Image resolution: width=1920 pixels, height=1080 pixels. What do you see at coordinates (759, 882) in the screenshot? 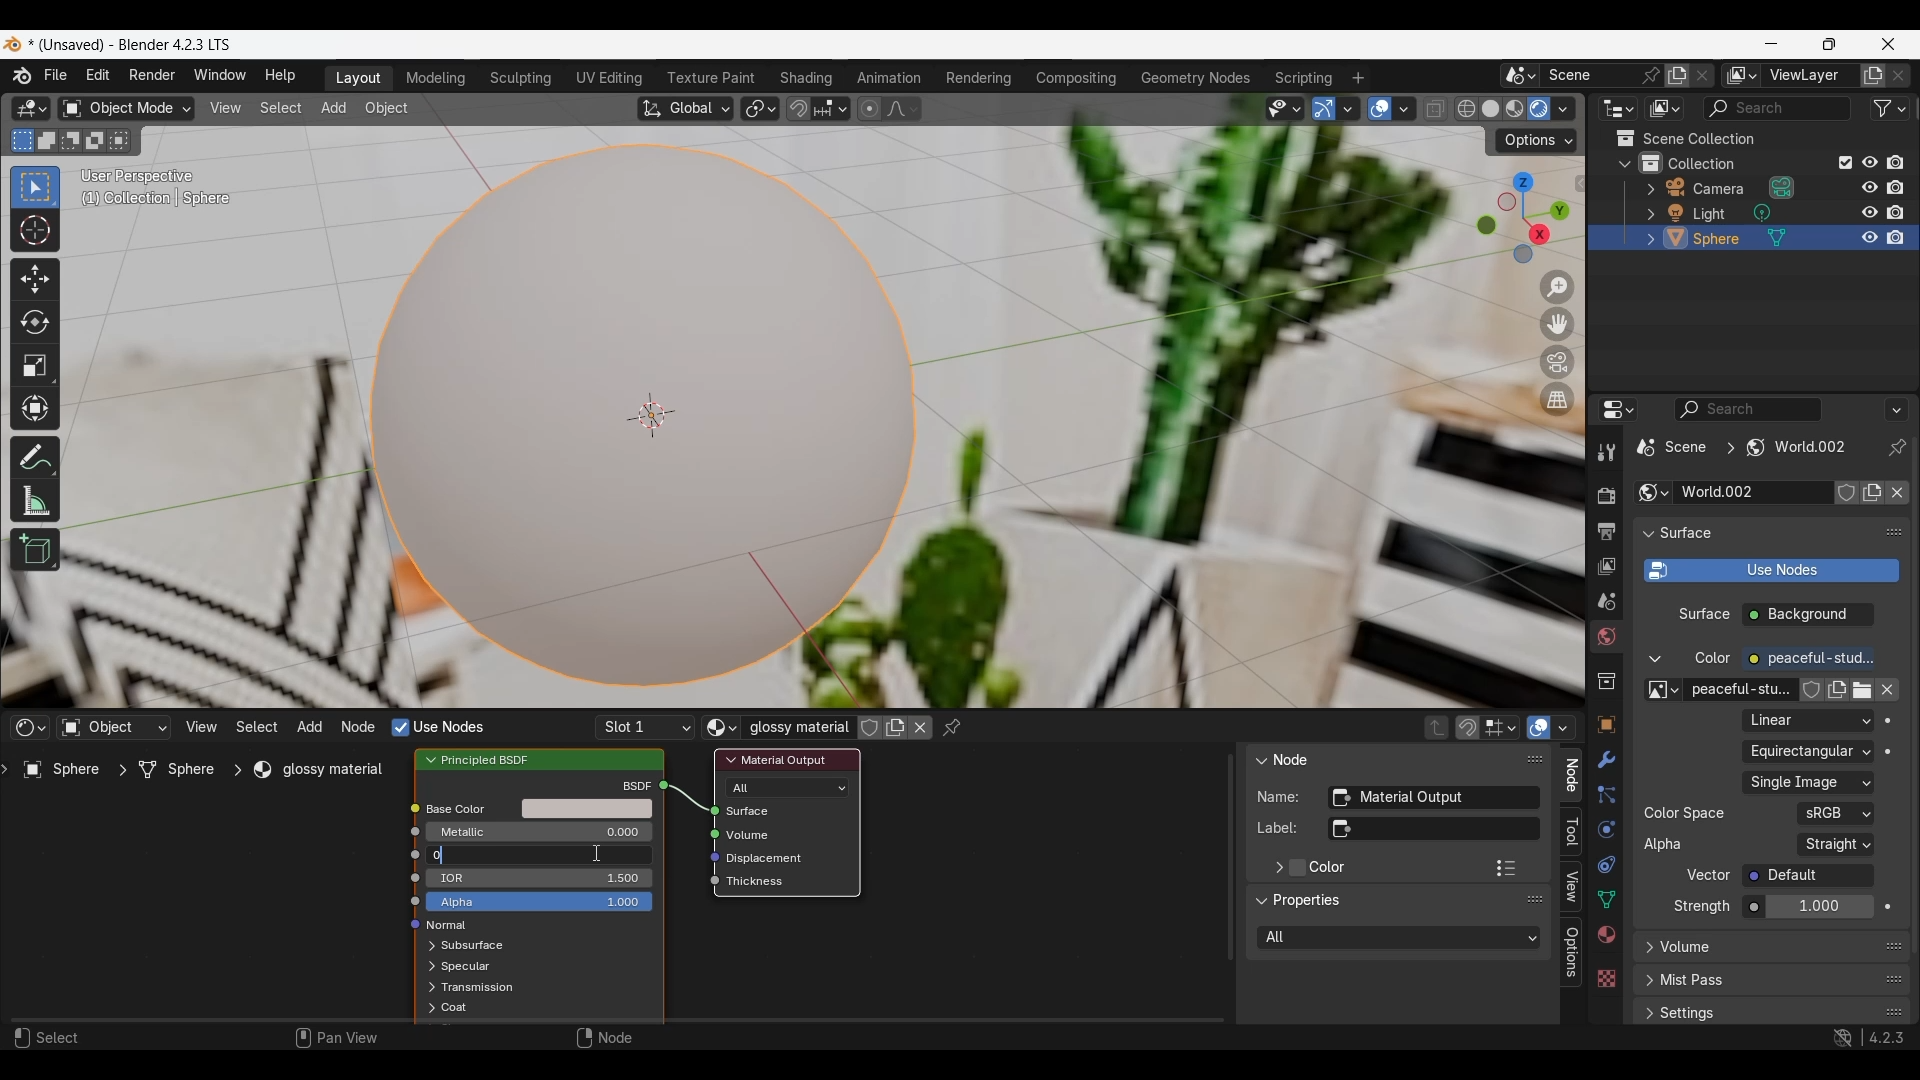
I see `Thickness` at bounding box center [759, 882].